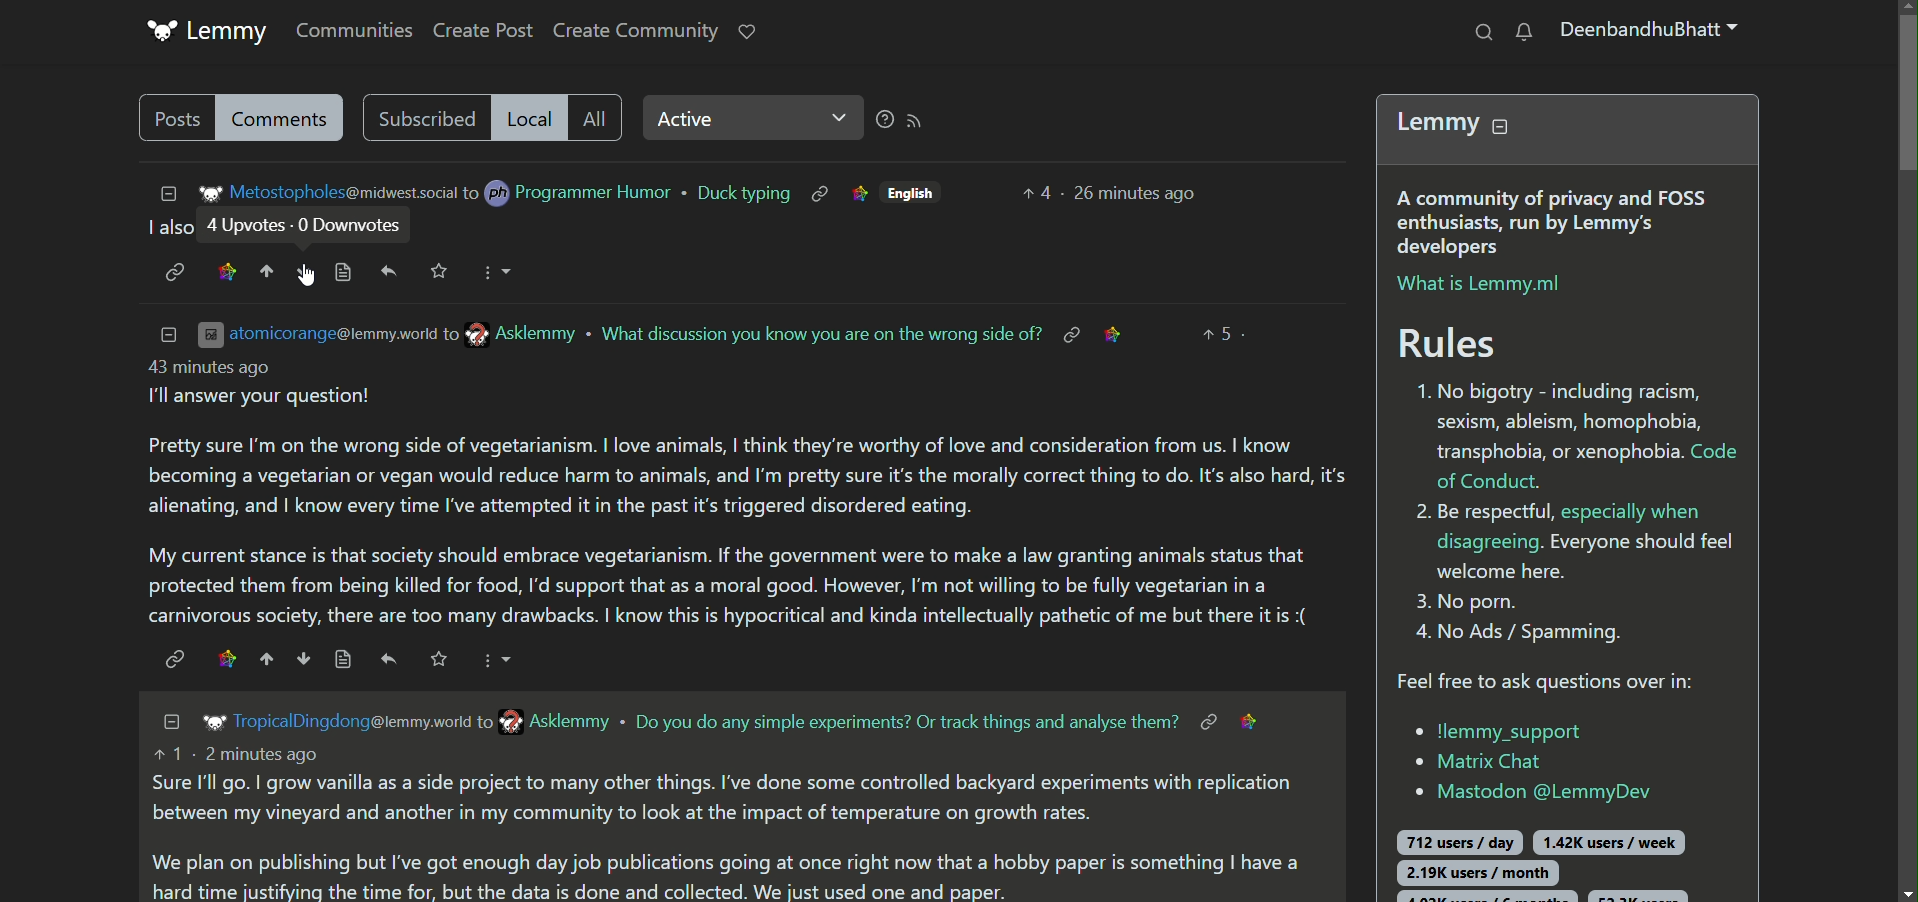 Image resolution: width=1918 pixels, height=902 pixels. I want to click on user name, so click(570, 193).